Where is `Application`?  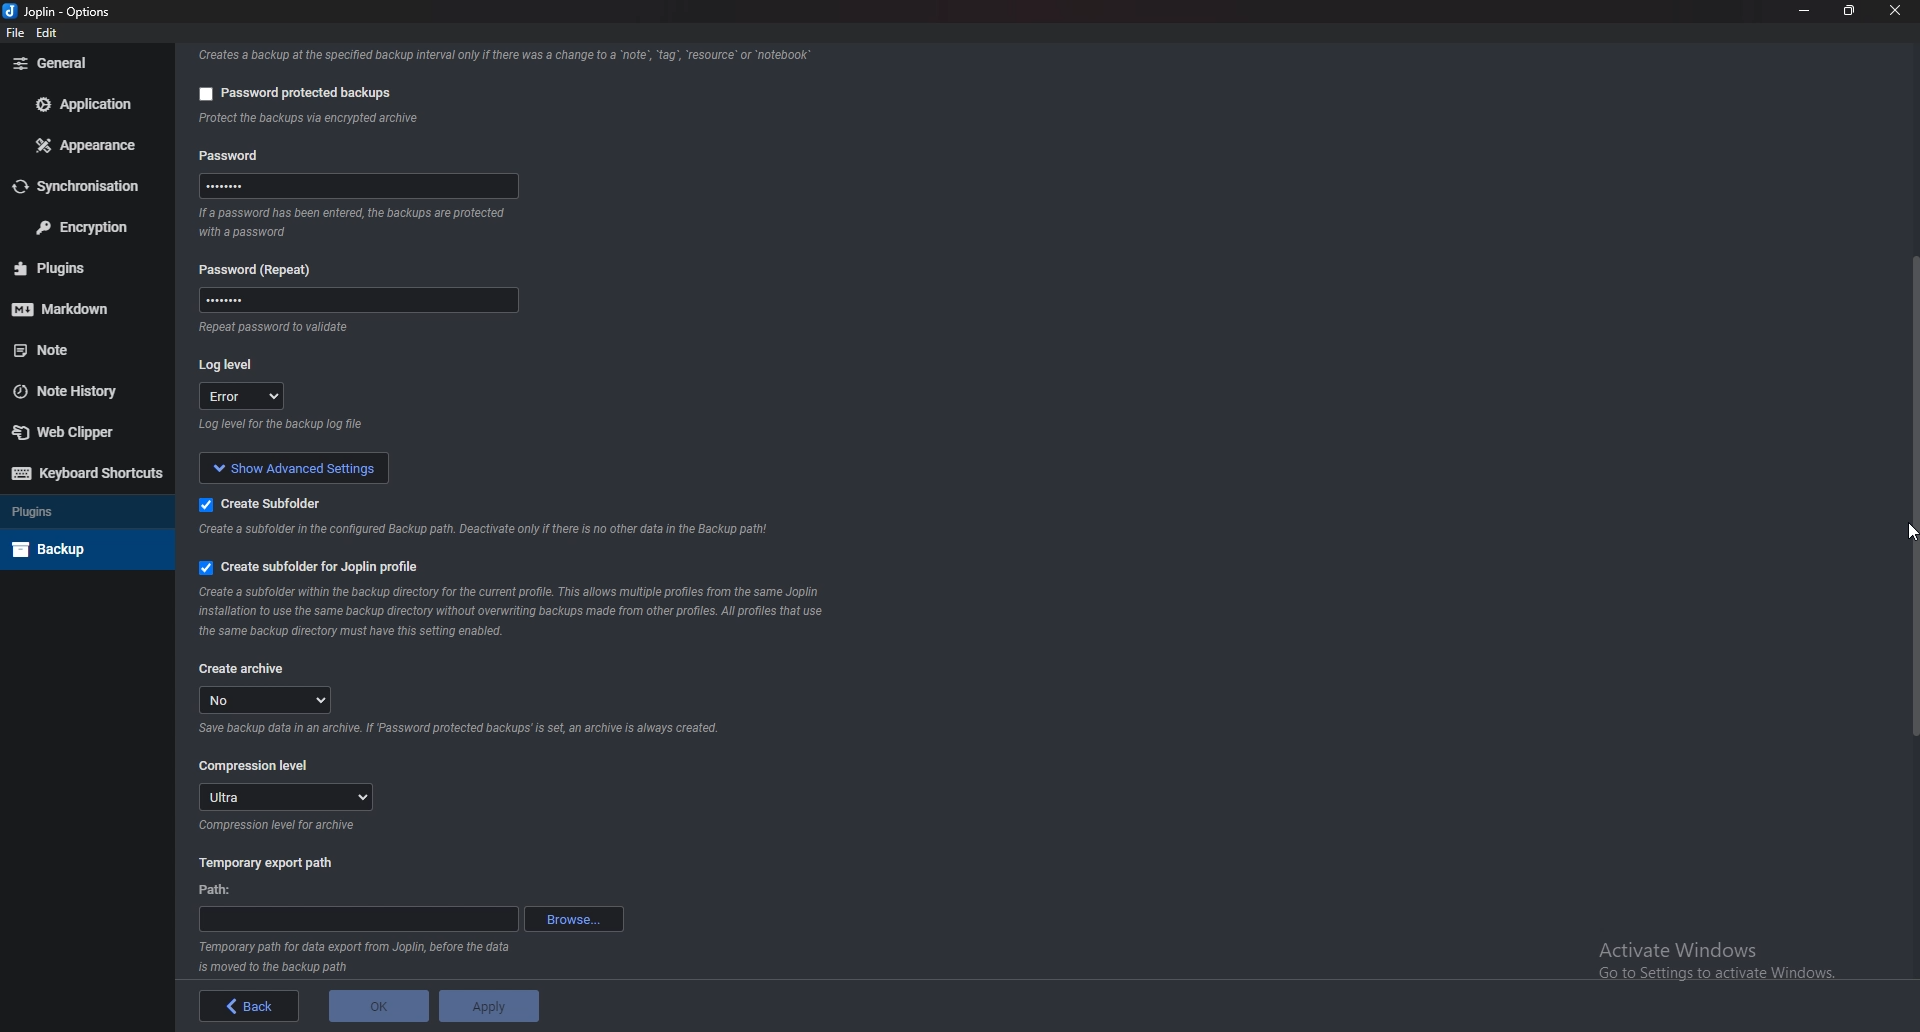
Application is located at coordinates (86, 105).